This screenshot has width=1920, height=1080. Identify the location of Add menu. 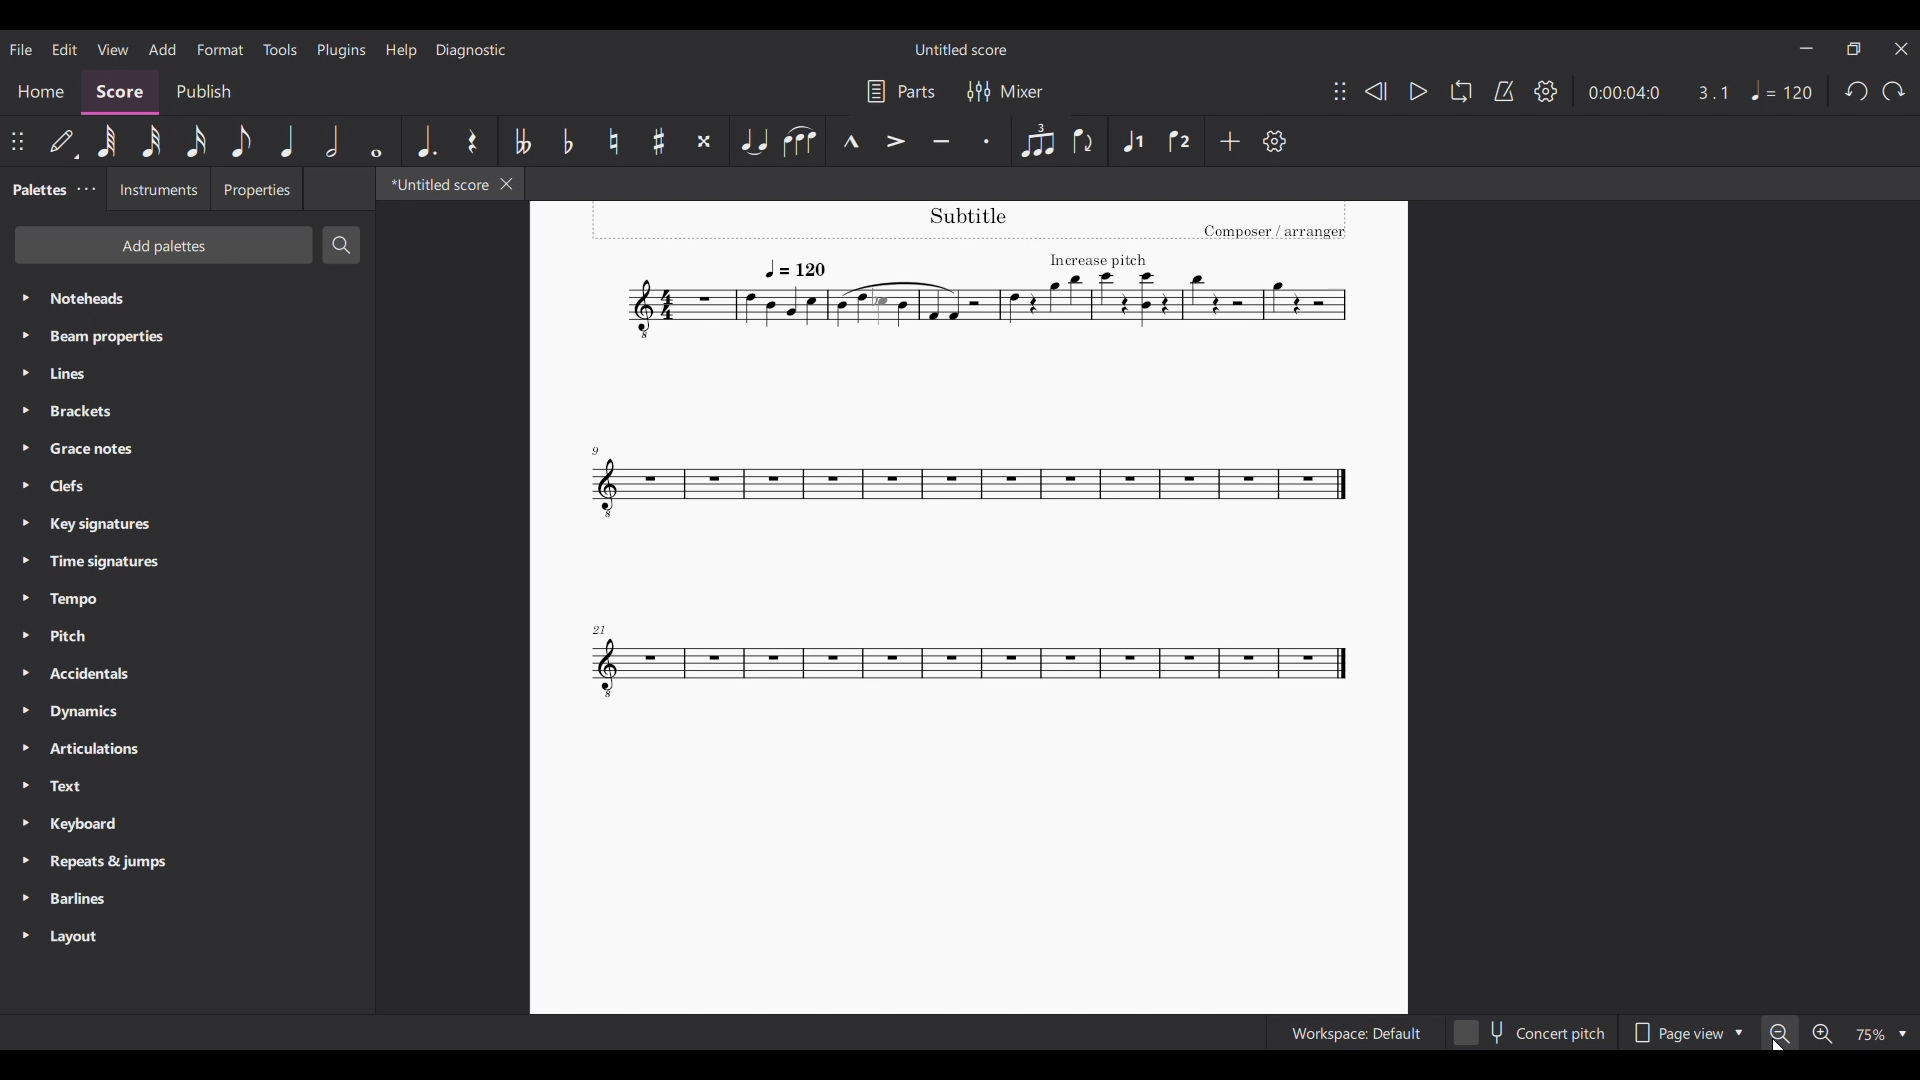
(162, 49).